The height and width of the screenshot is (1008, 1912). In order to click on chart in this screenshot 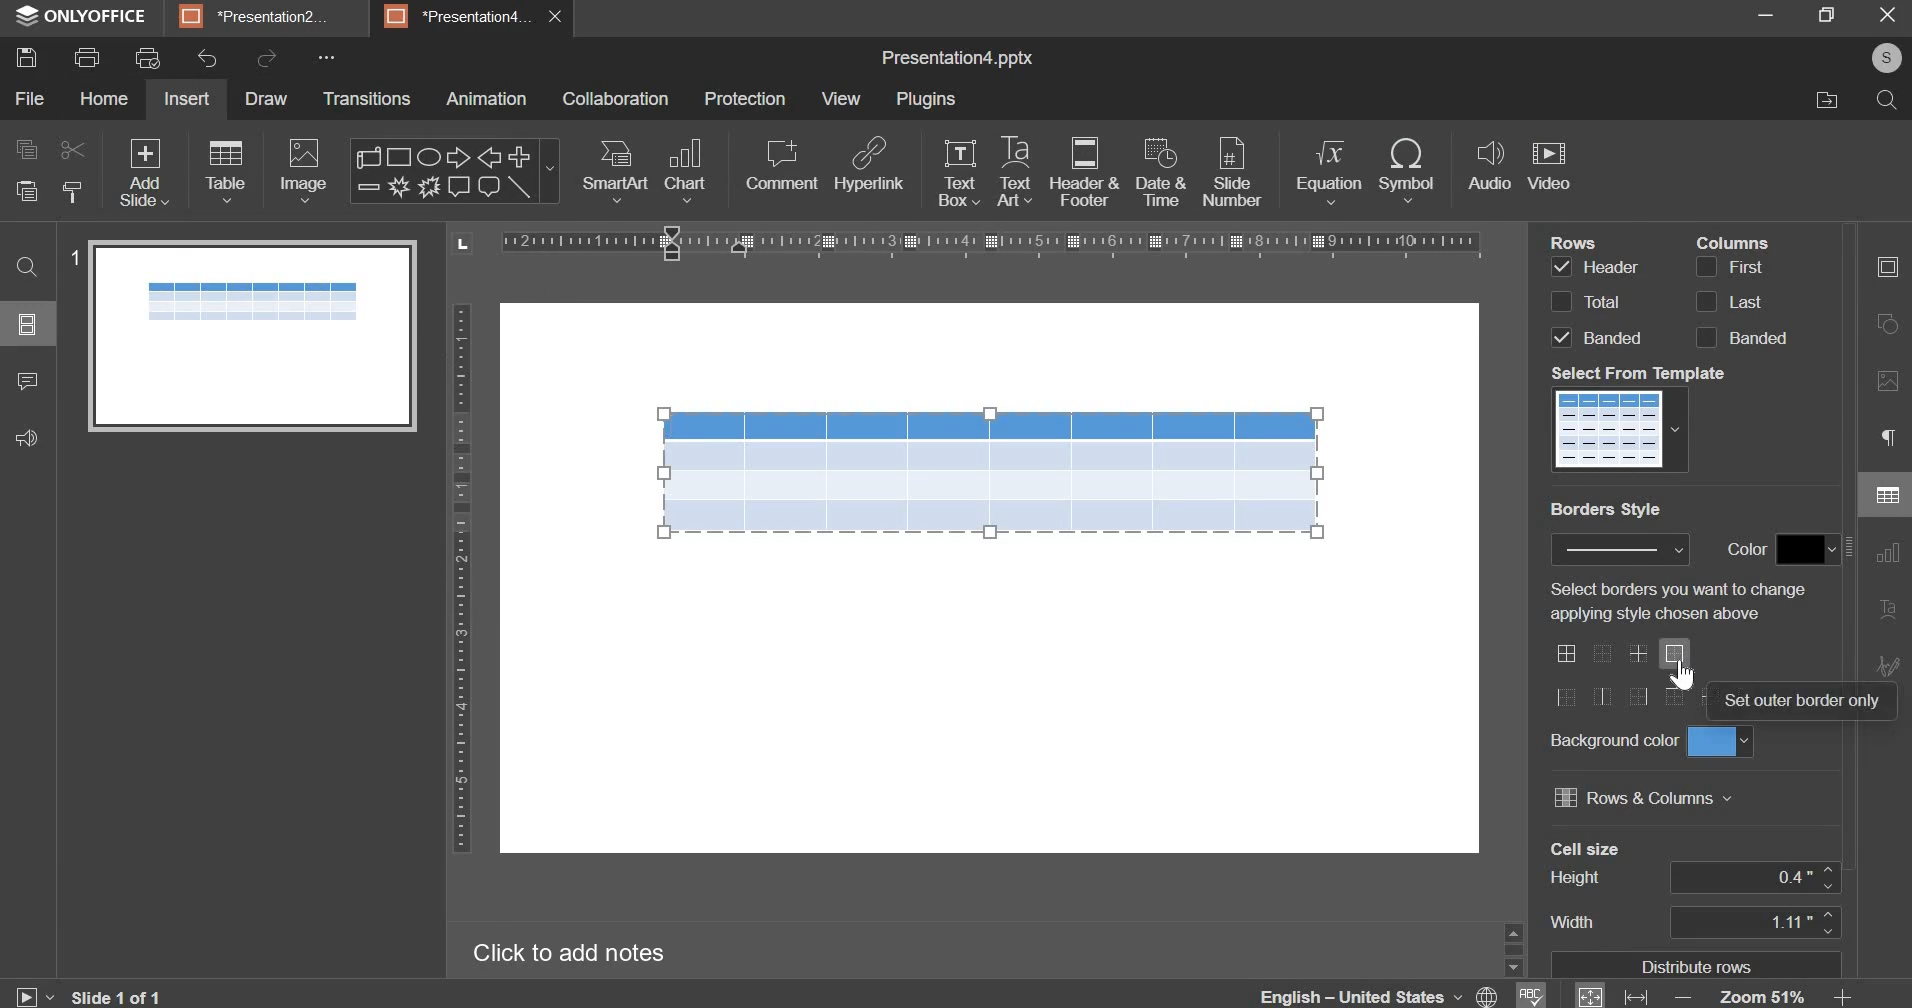, I will do `click(686, 170)`.